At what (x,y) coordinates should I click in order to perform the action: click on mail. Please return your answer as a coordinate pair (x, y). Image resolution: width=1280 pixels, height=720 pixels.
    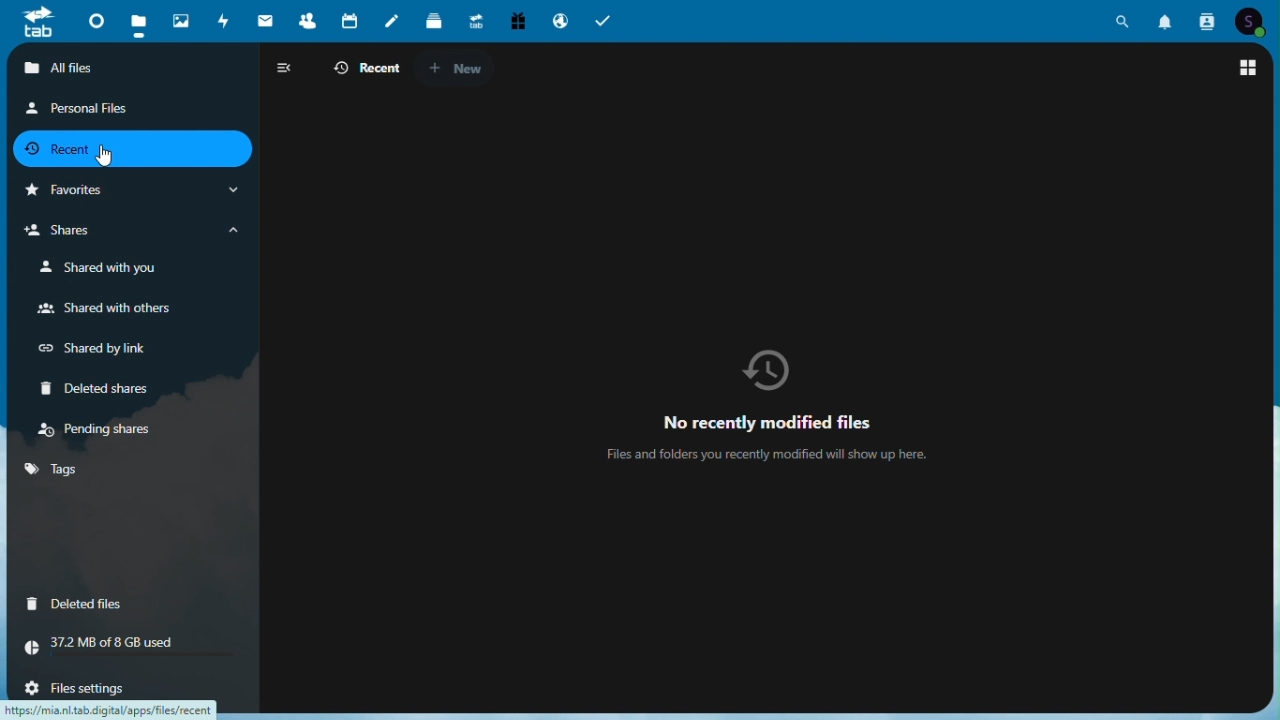
    Looking at the image, I should click on (265, 19).